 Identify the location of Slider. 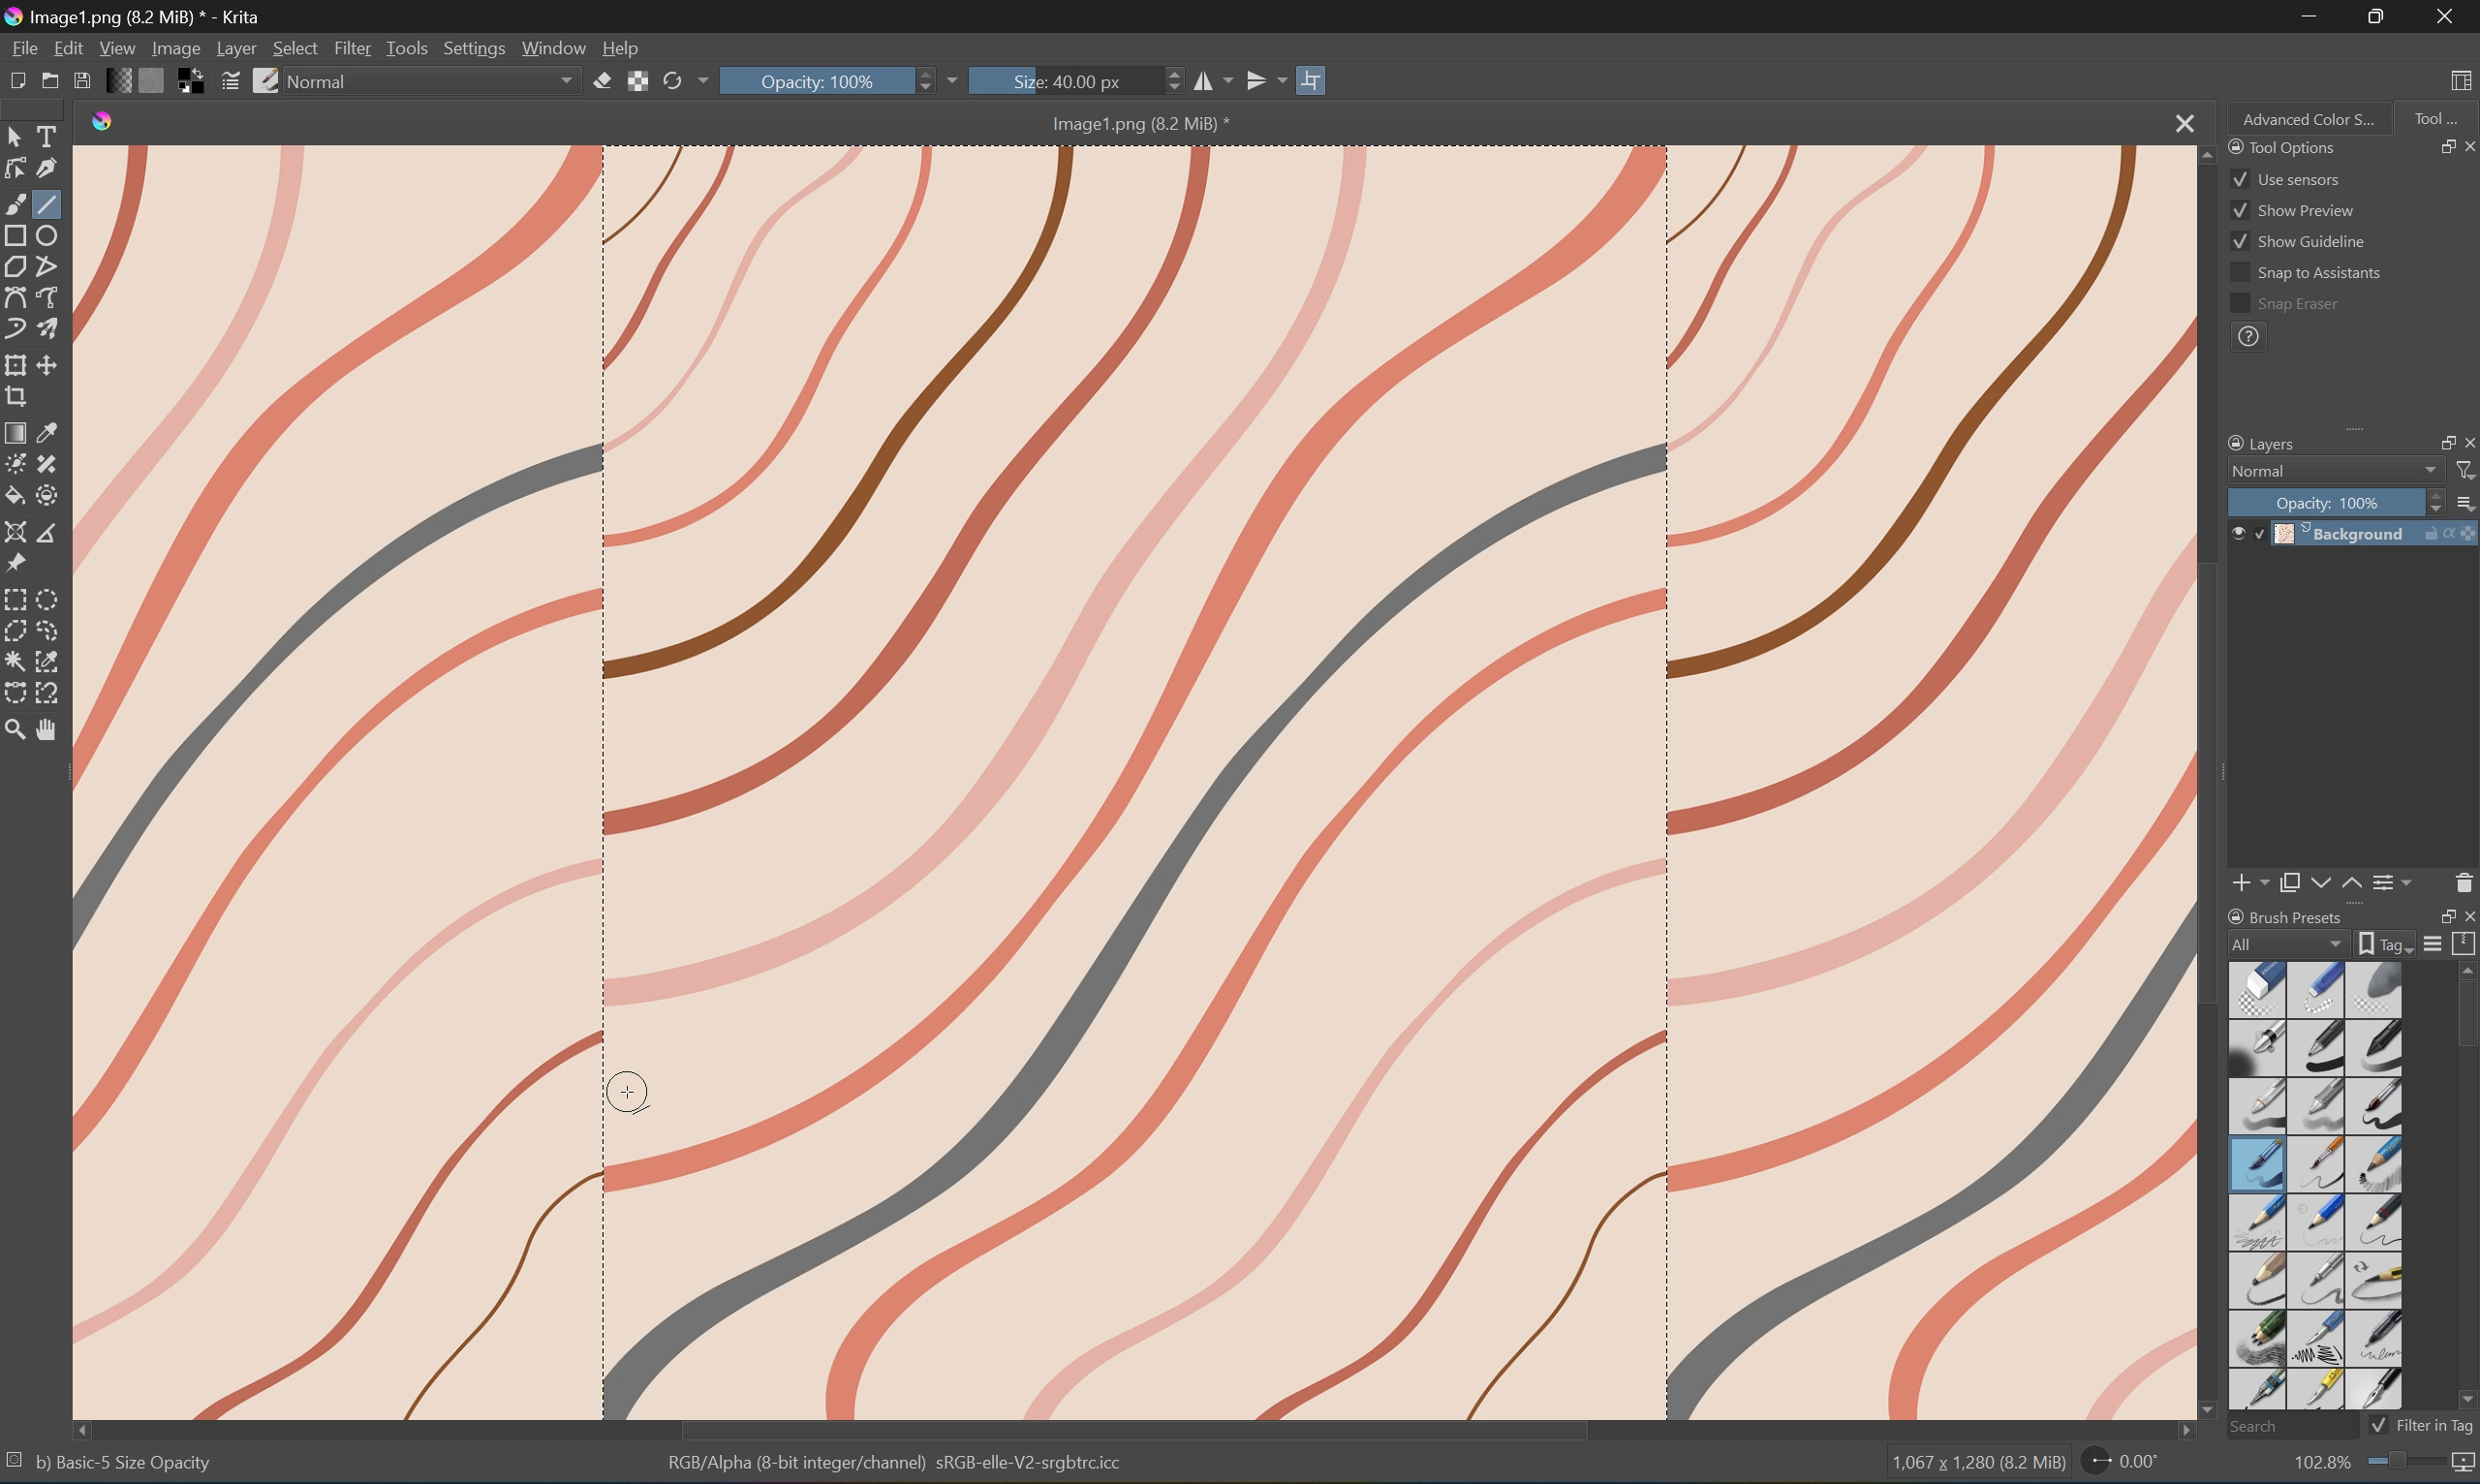
(929, 81).